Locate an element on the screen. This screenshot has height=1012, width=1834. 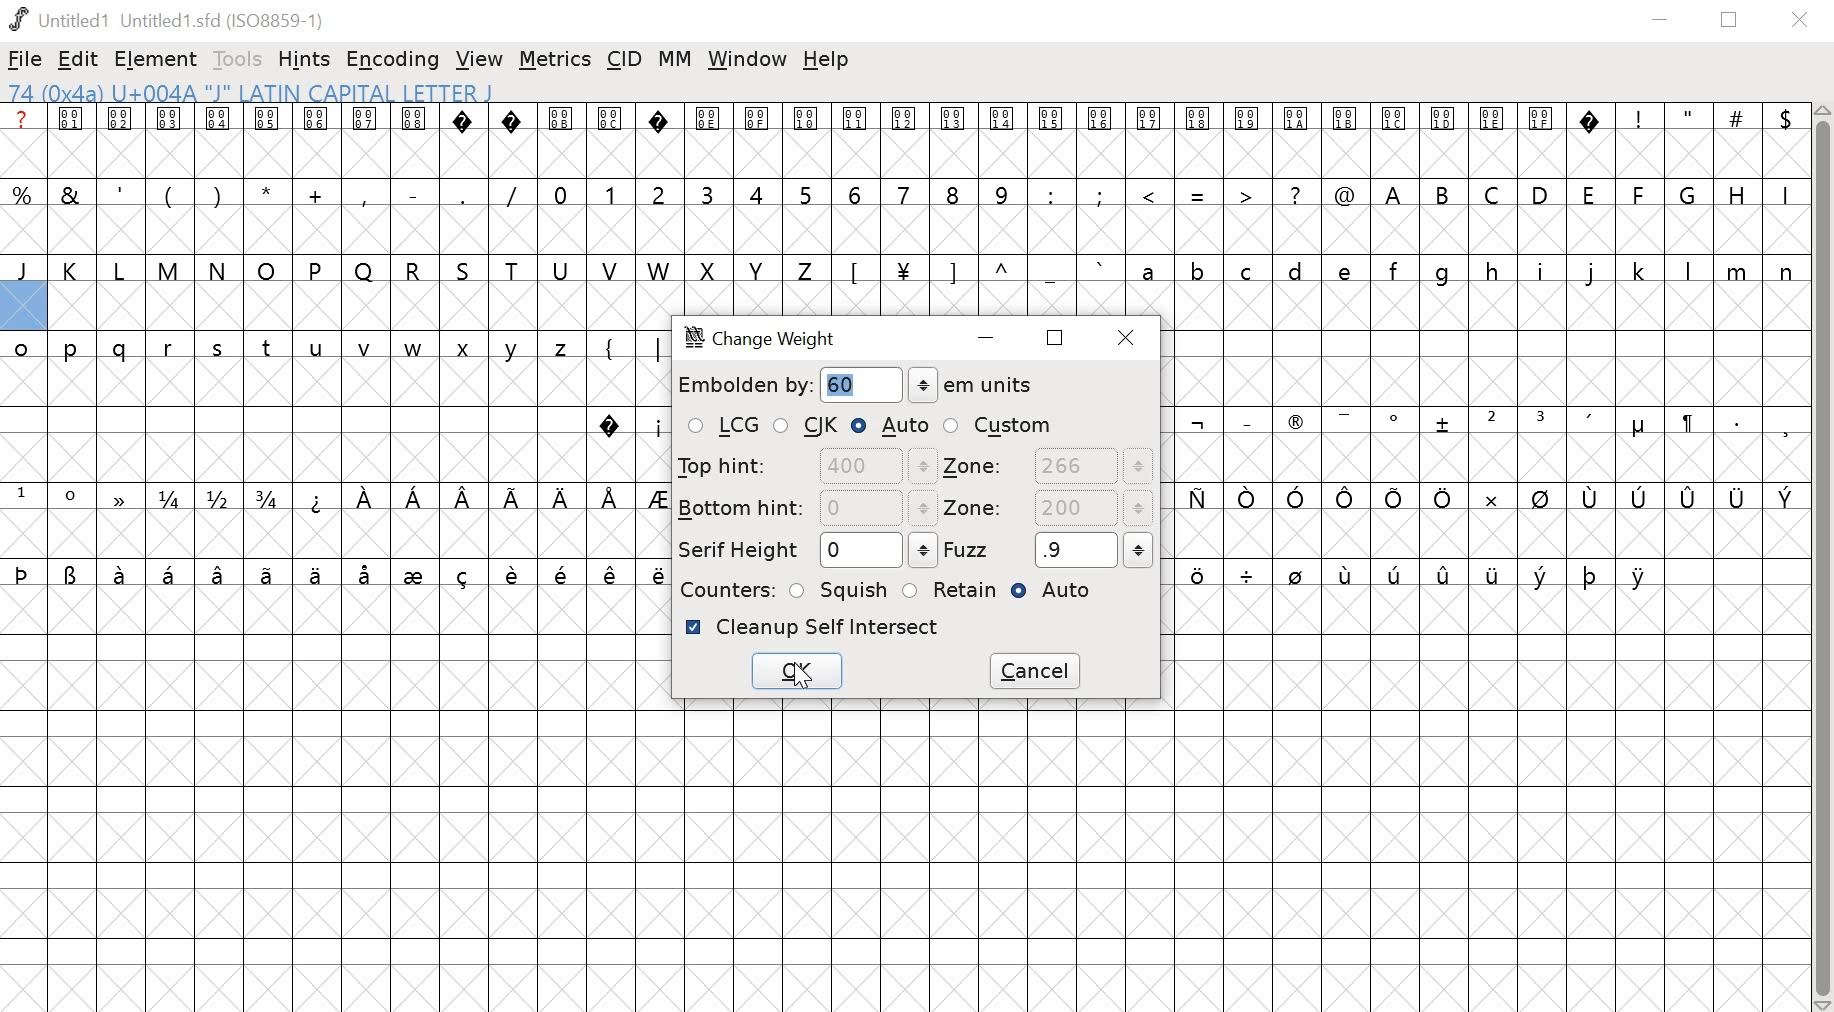
restore down is located at coordinates (1730, 20).